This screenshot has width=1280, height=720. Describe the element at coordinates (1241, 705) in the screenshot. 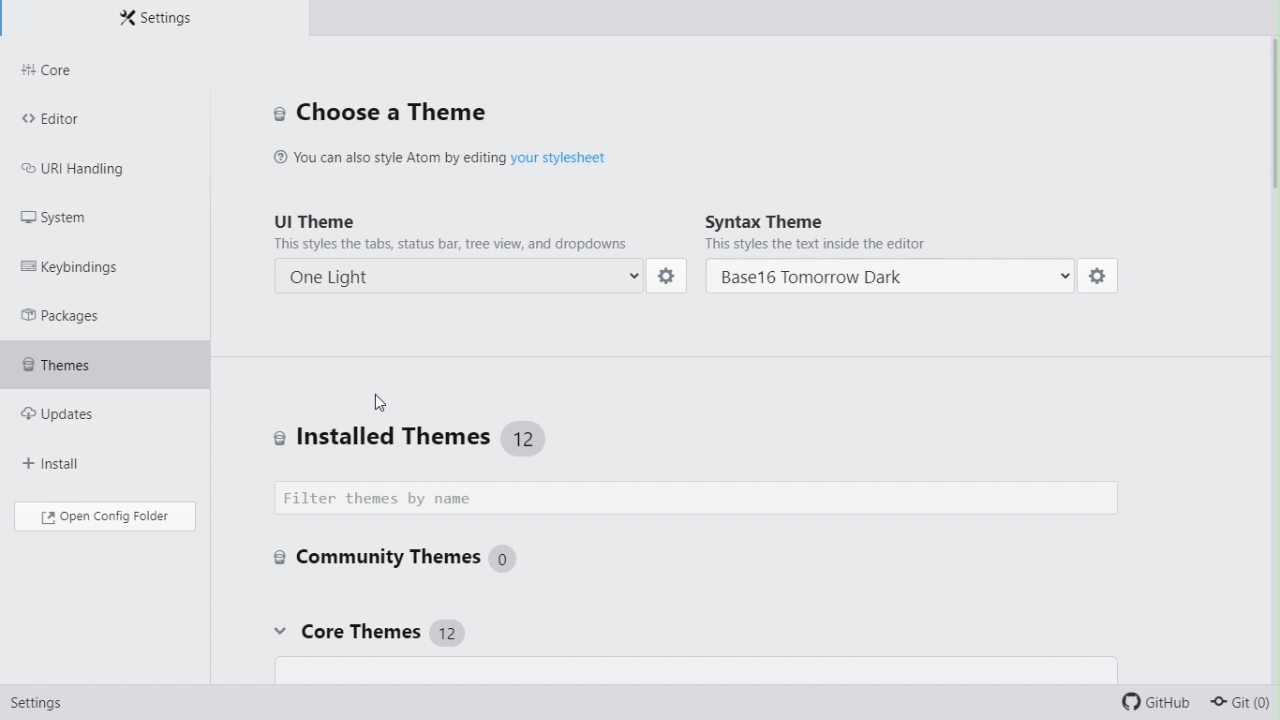

I see `git(0)` at that location.